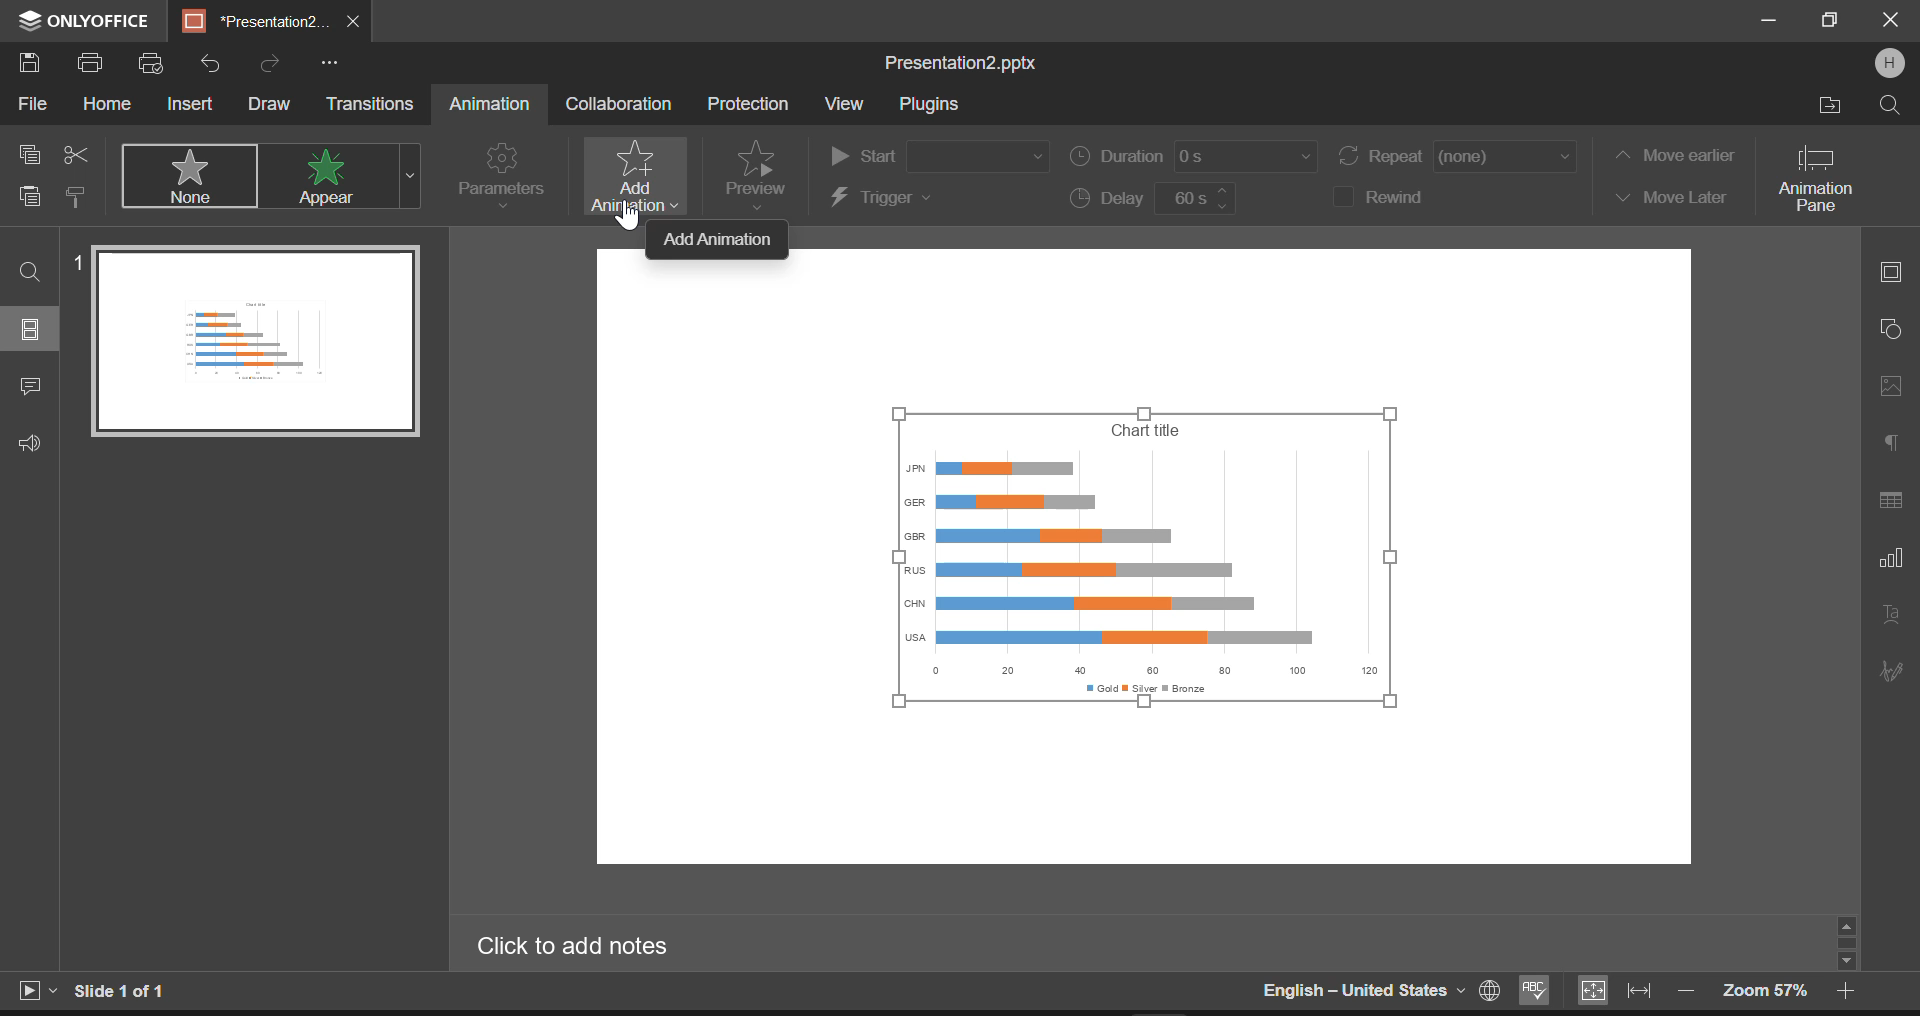  Describe the element at coordinates (31, 152) in the screenshot. I see `Copy` at that location.